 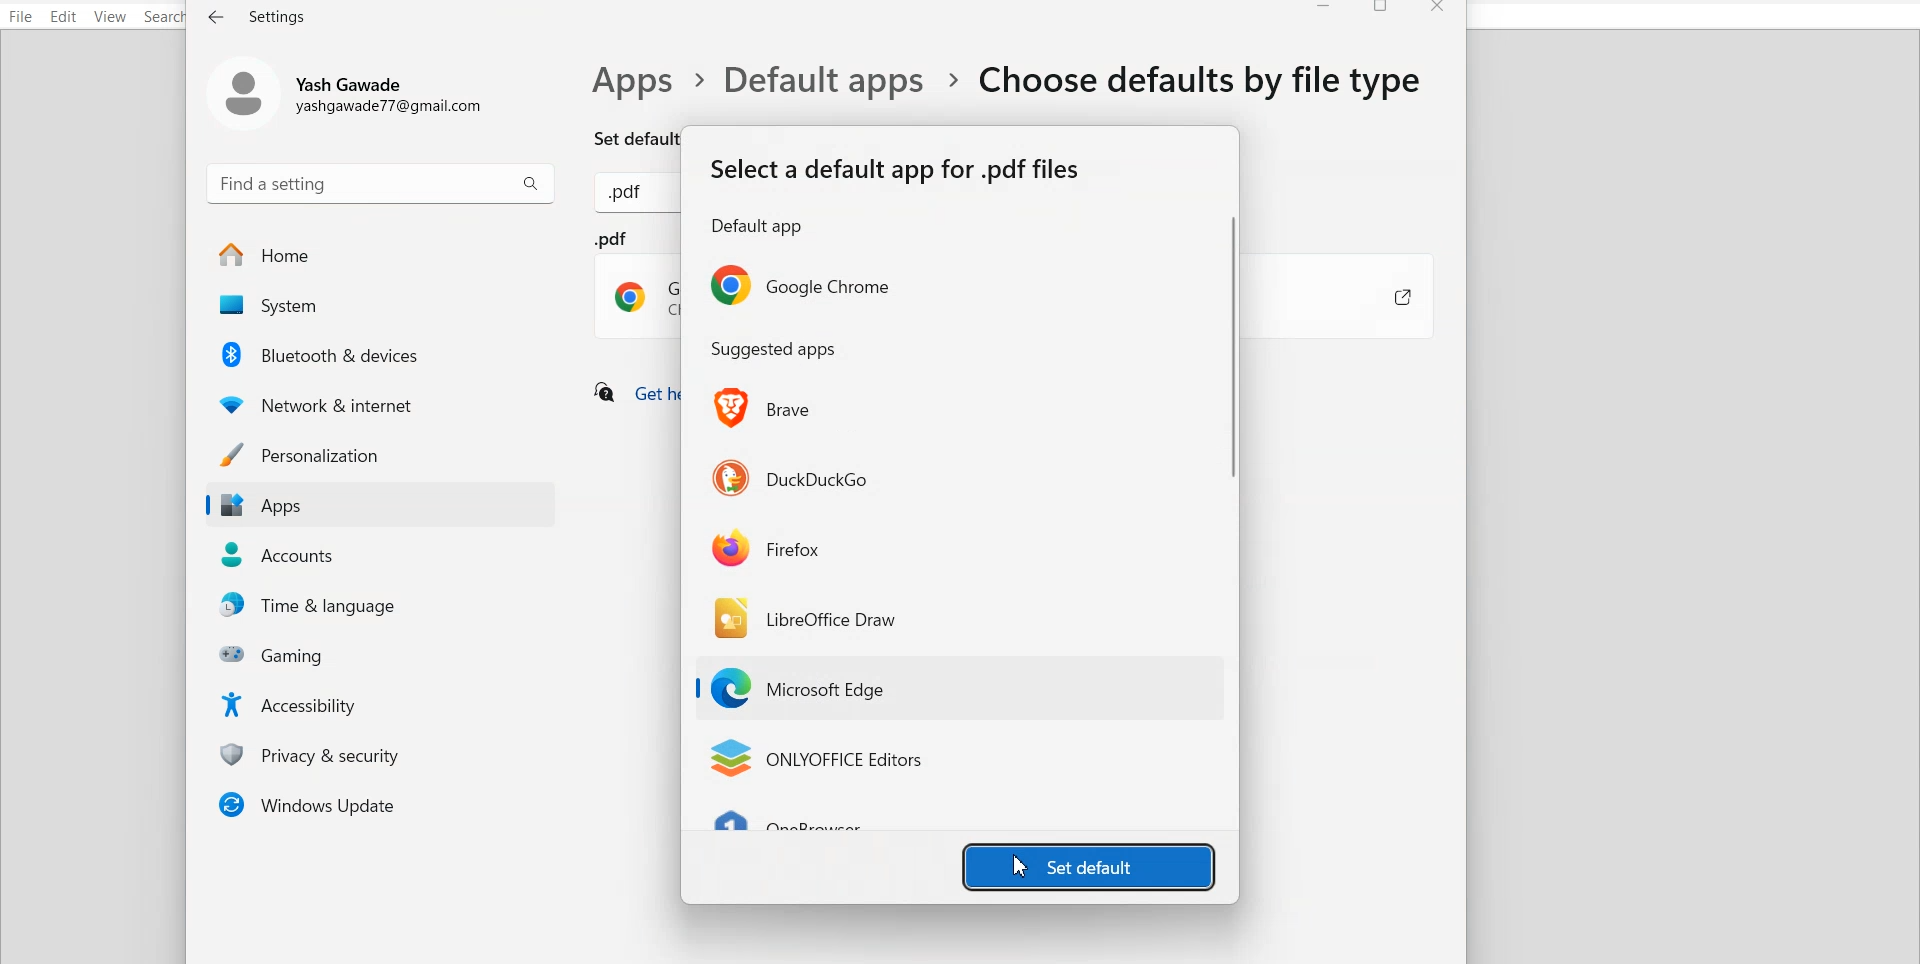 What do you see at coordinates (1010, 81) in the screenshot?
I see `Text` at bounding box center [1010, 81].